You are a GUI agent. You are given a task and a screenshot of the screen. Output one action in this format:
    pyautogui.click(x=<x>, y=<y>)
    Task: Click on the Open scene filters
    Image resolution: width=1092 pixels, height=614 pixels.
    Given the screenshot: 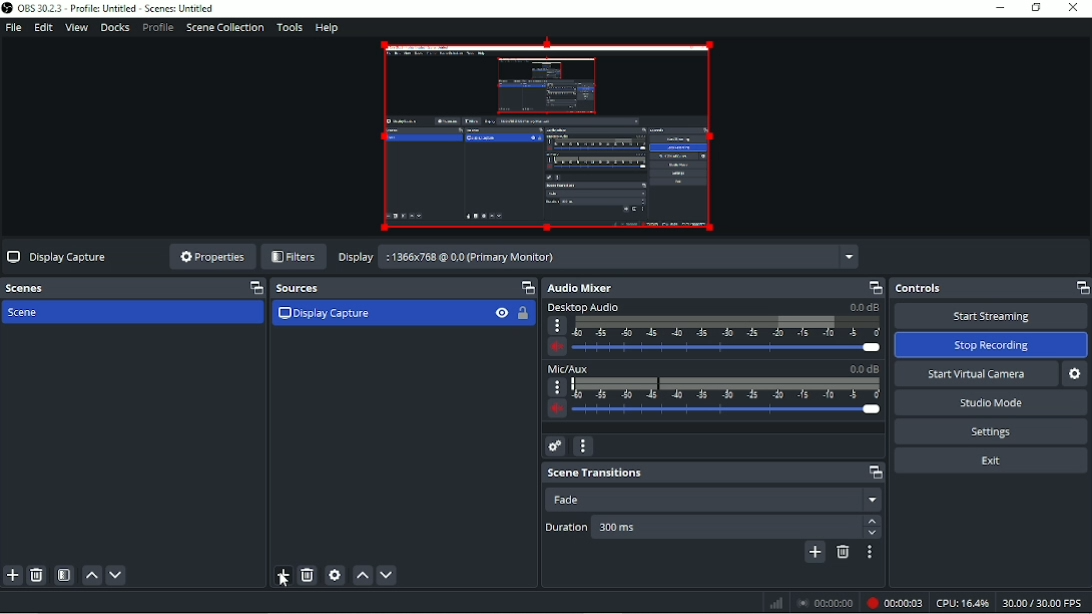 What is the action you would take?
    pyautogui.click(x=64, y=576)
    